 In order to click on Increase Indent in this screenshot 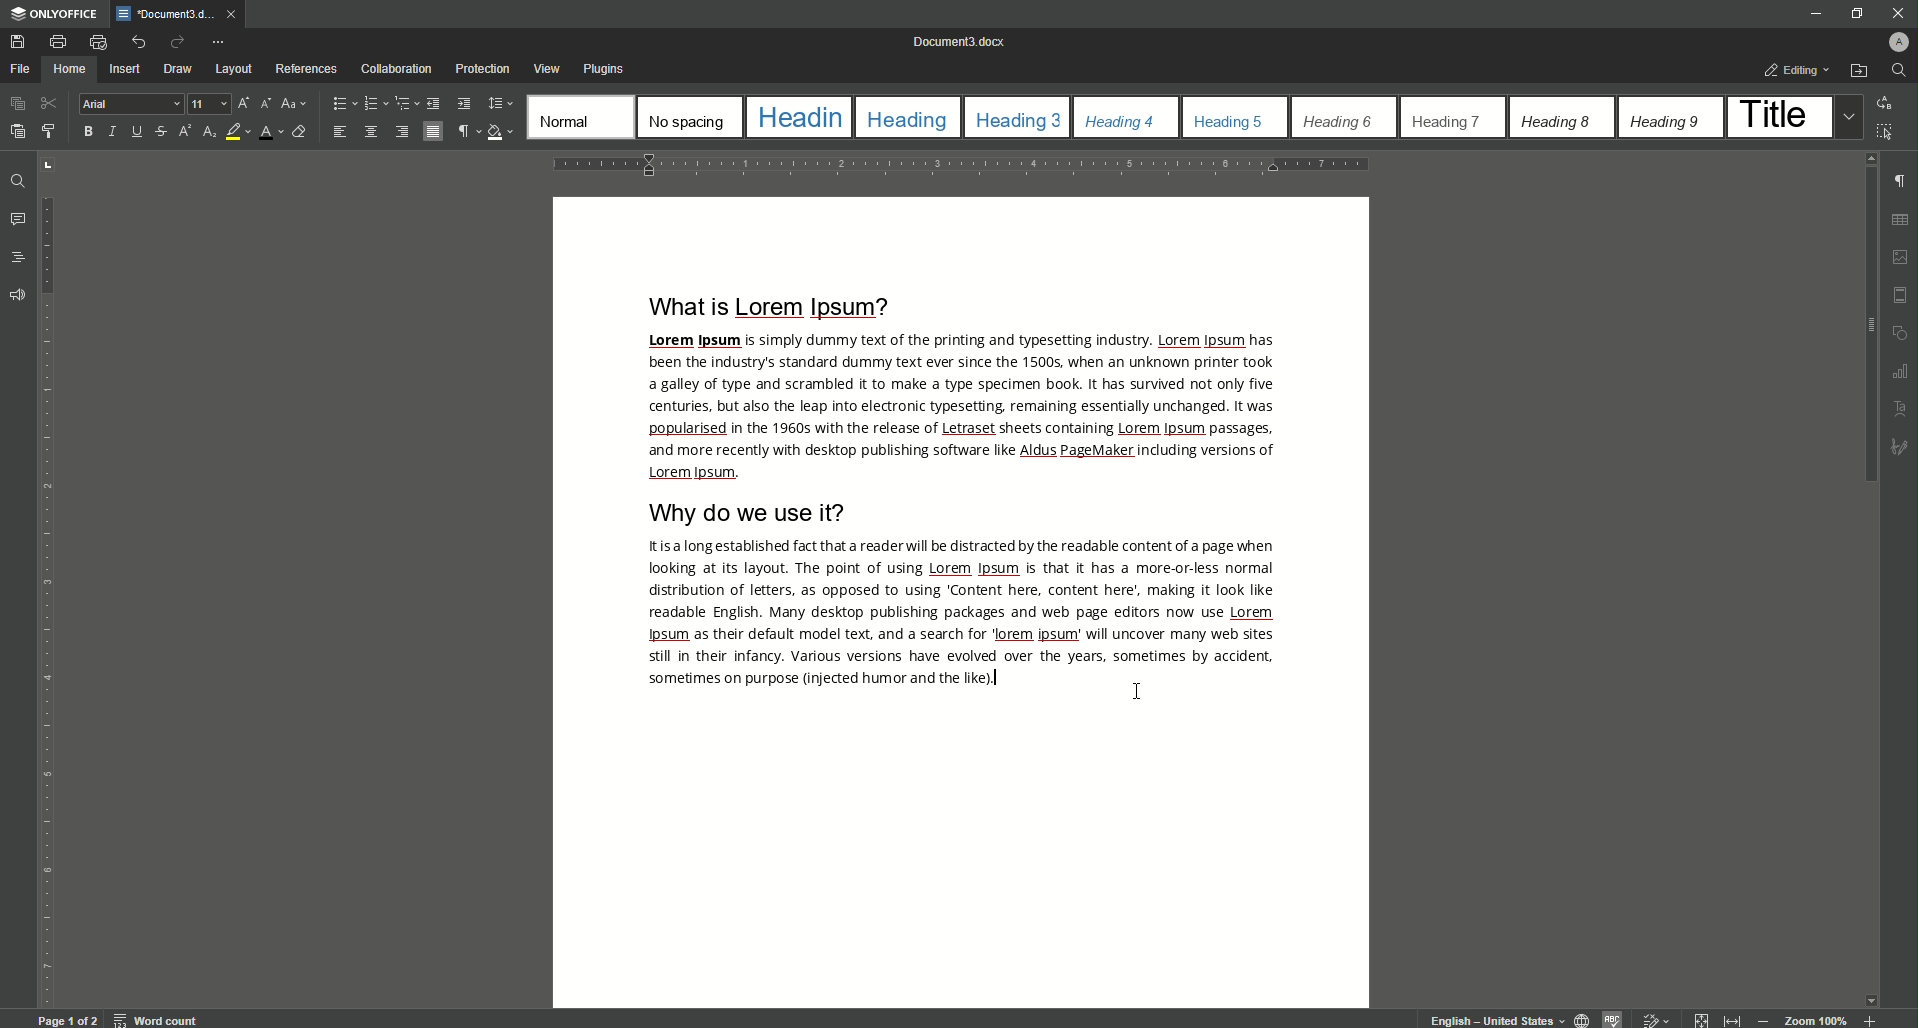, I will do `click(467, 103)`.